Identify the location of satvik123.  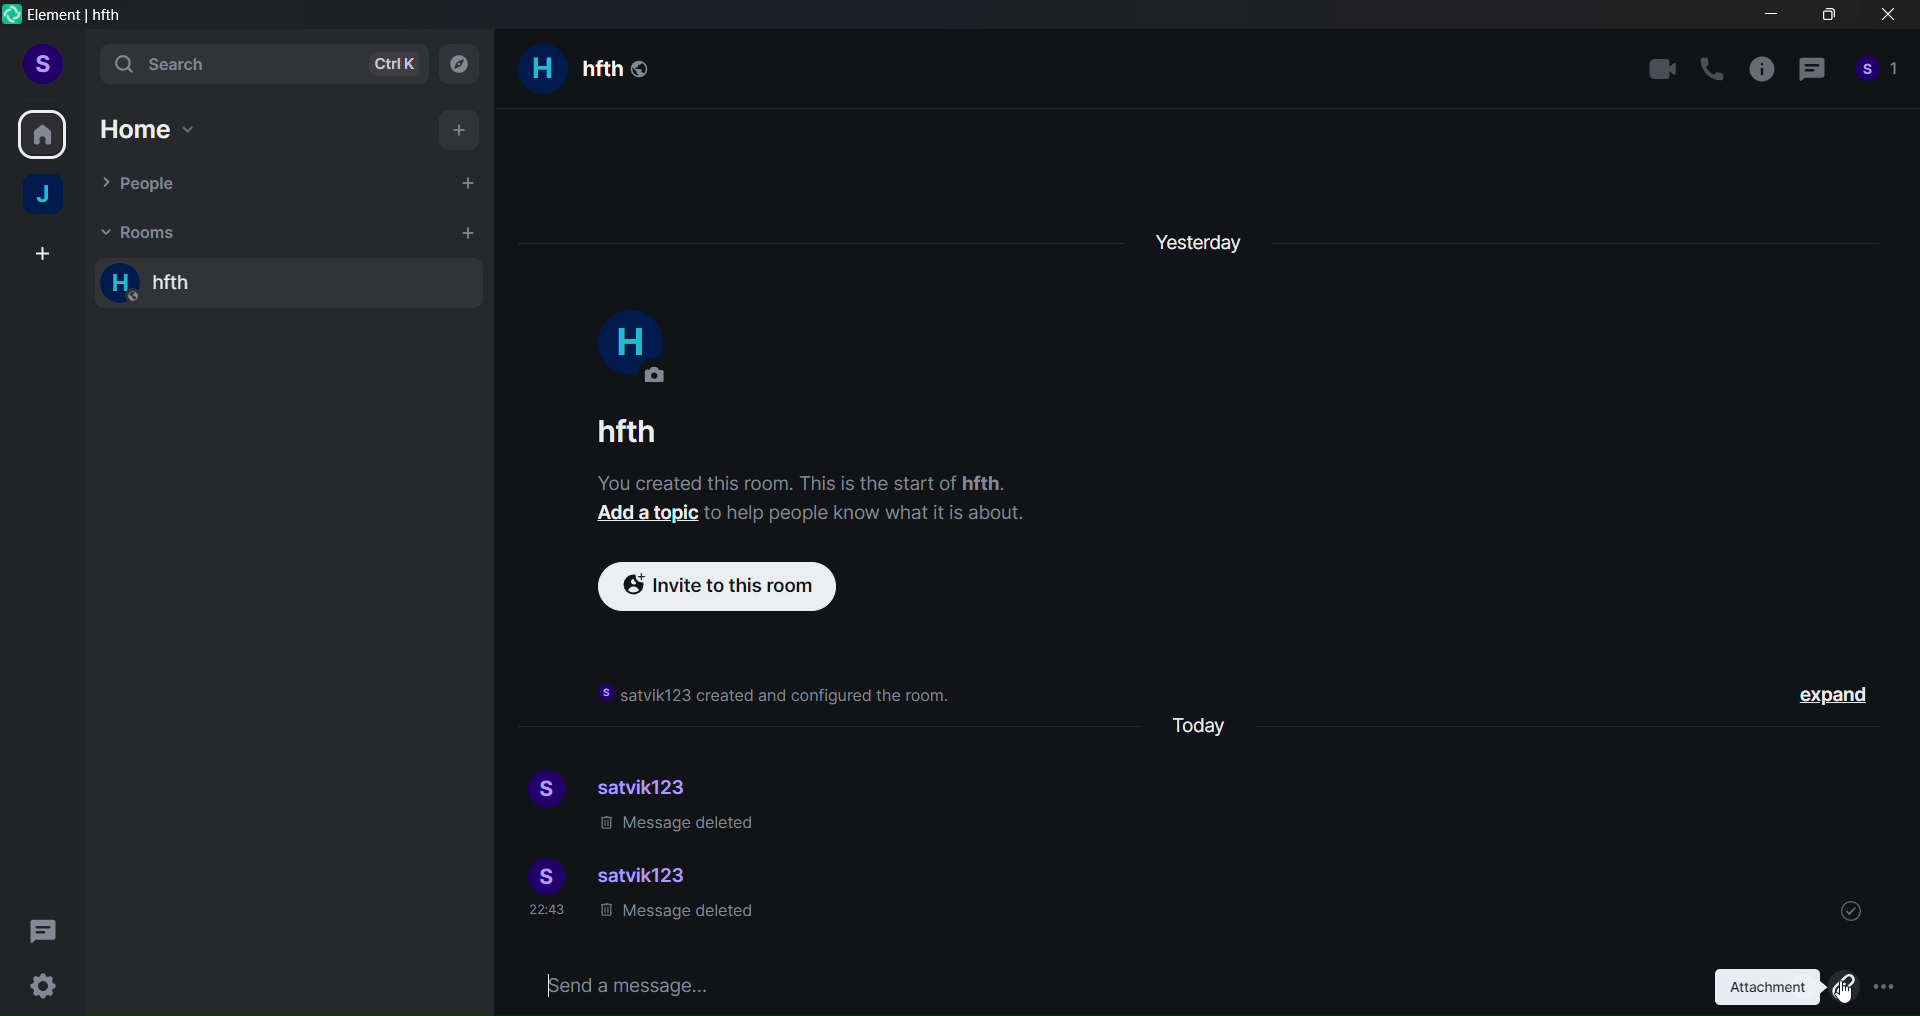
(653, 784).